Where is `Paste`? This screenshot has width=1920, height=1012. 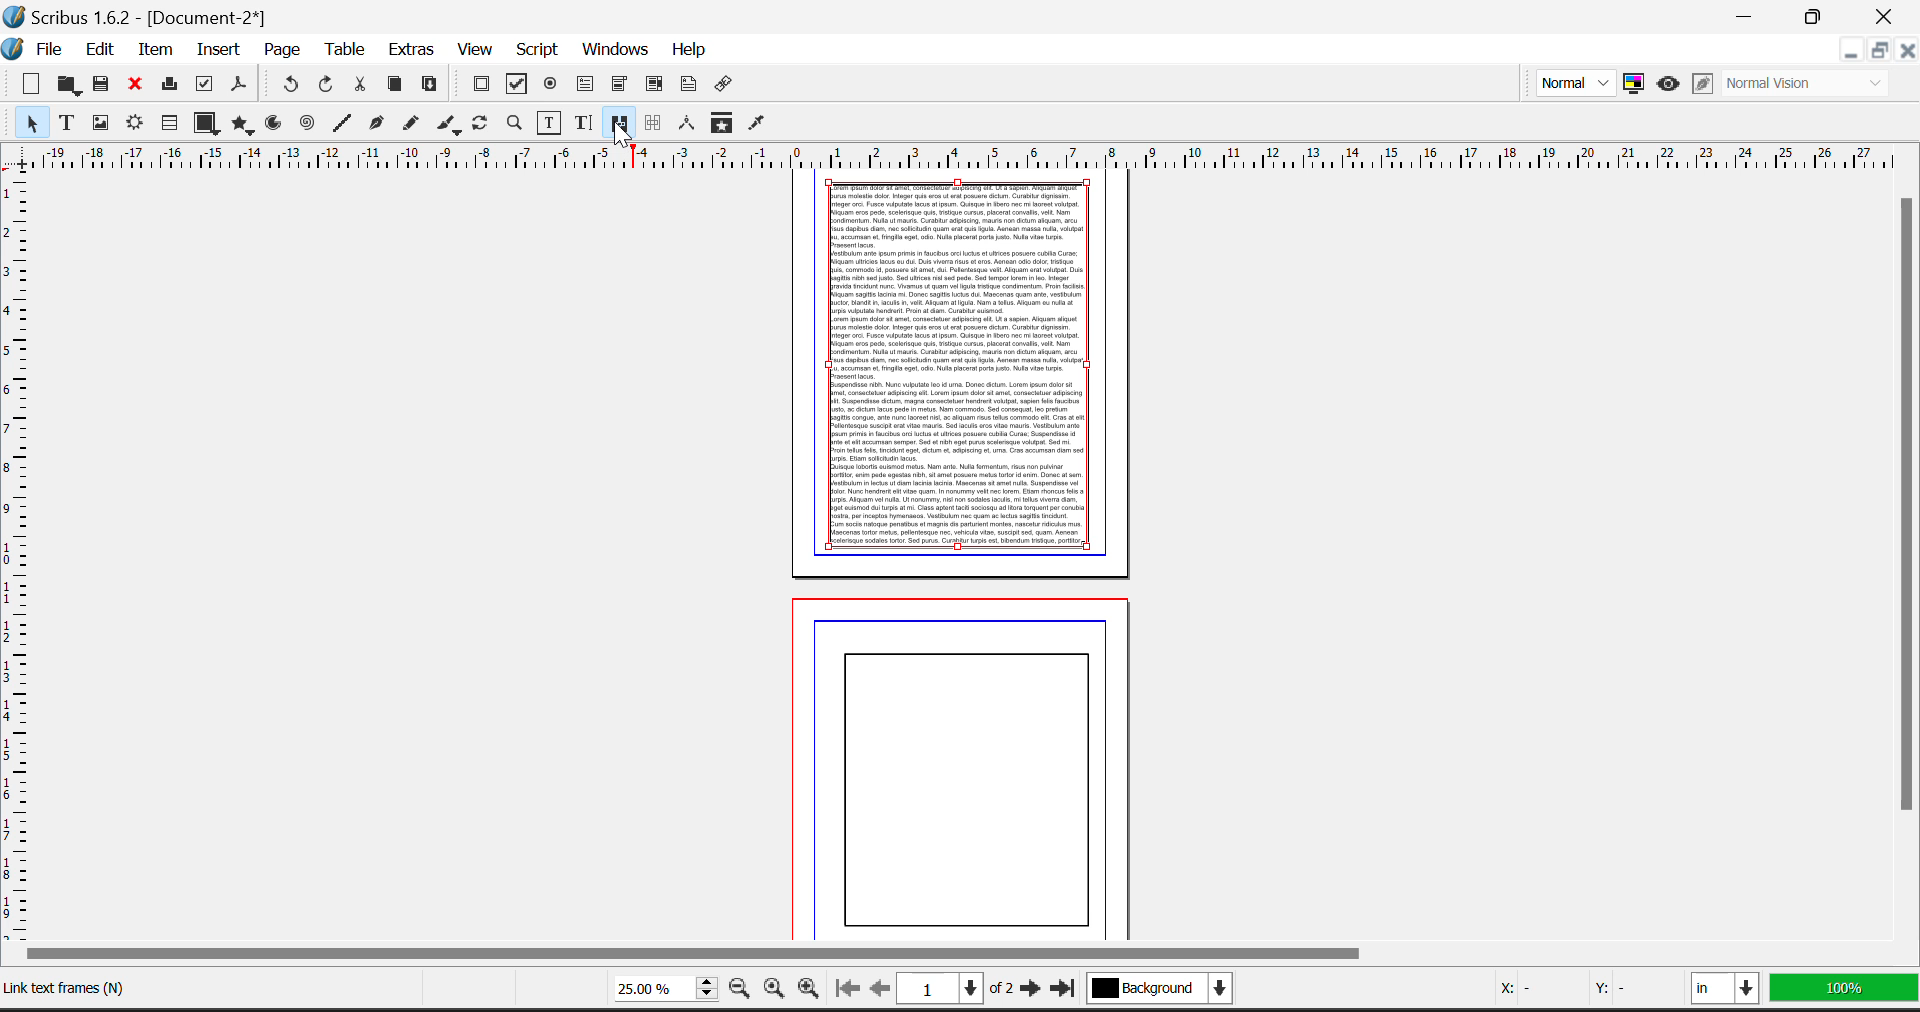 Paste is located at coordinates (431, 86).